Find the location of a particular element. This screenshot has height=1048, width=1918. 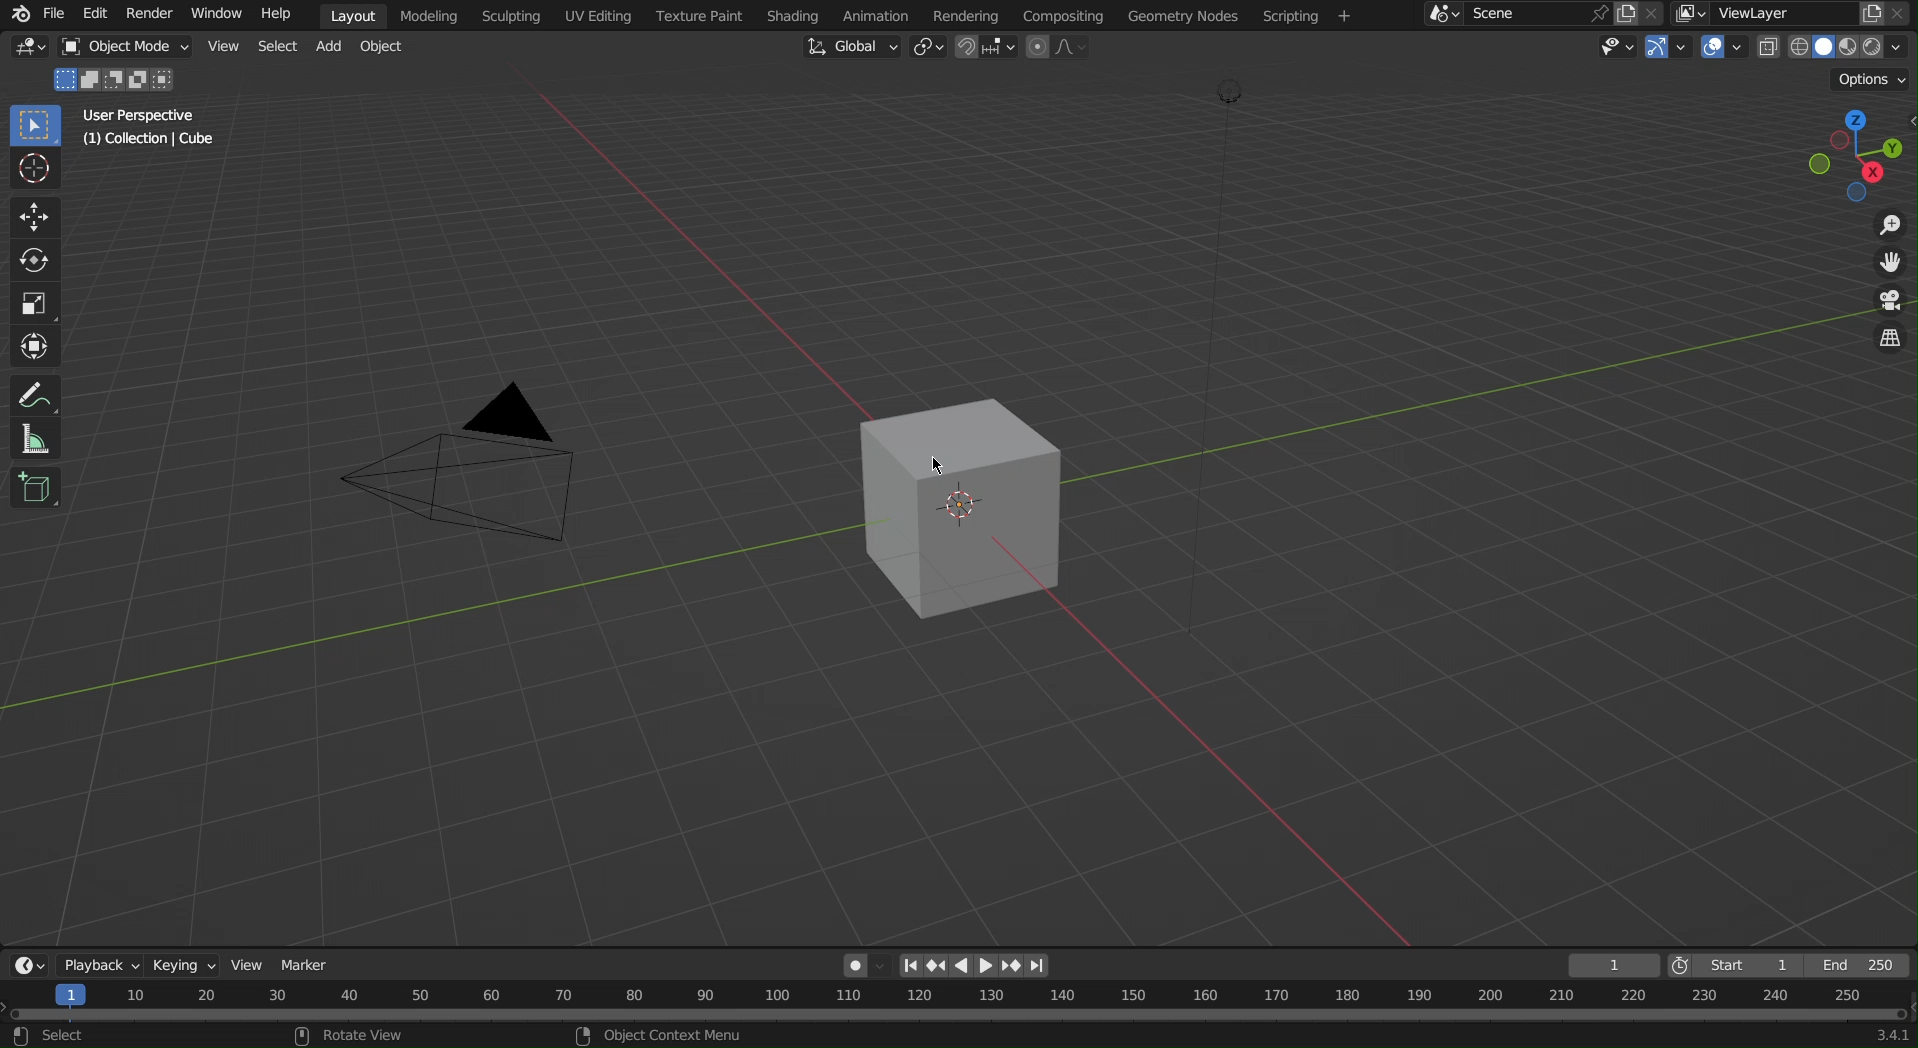

Select Box is located at coordinates (32, 124).